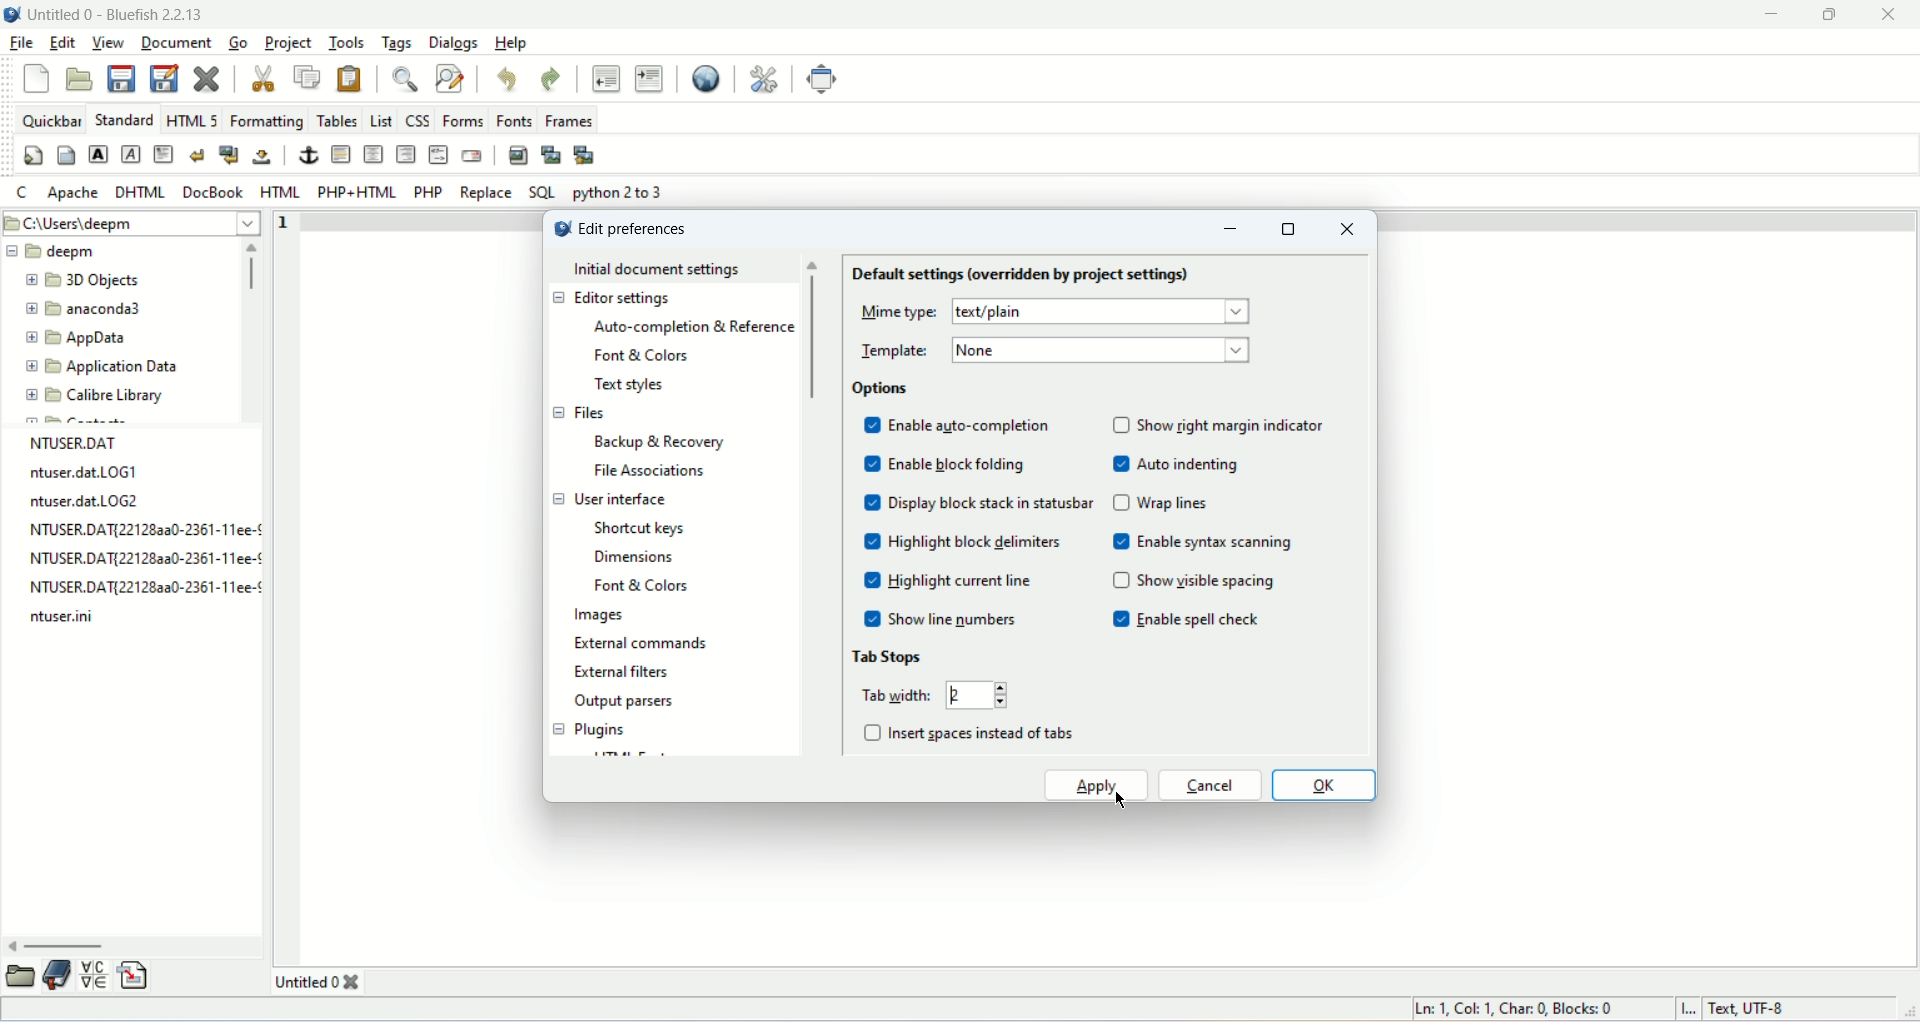 The height and width of the screenshot is (1022, 1920). Describe the element at coordinates (872, 732) in the screenshot. I see `check box` at that location.